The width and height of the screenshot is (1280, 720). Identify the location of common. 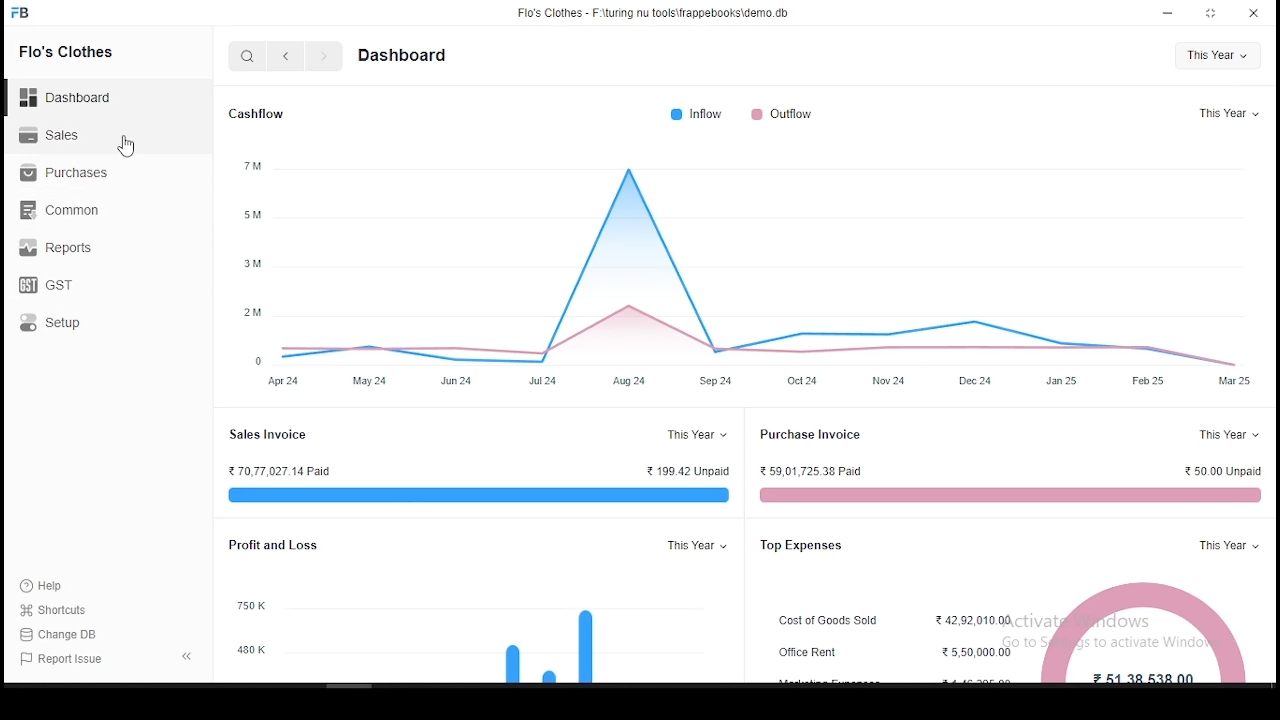
(65, 208).